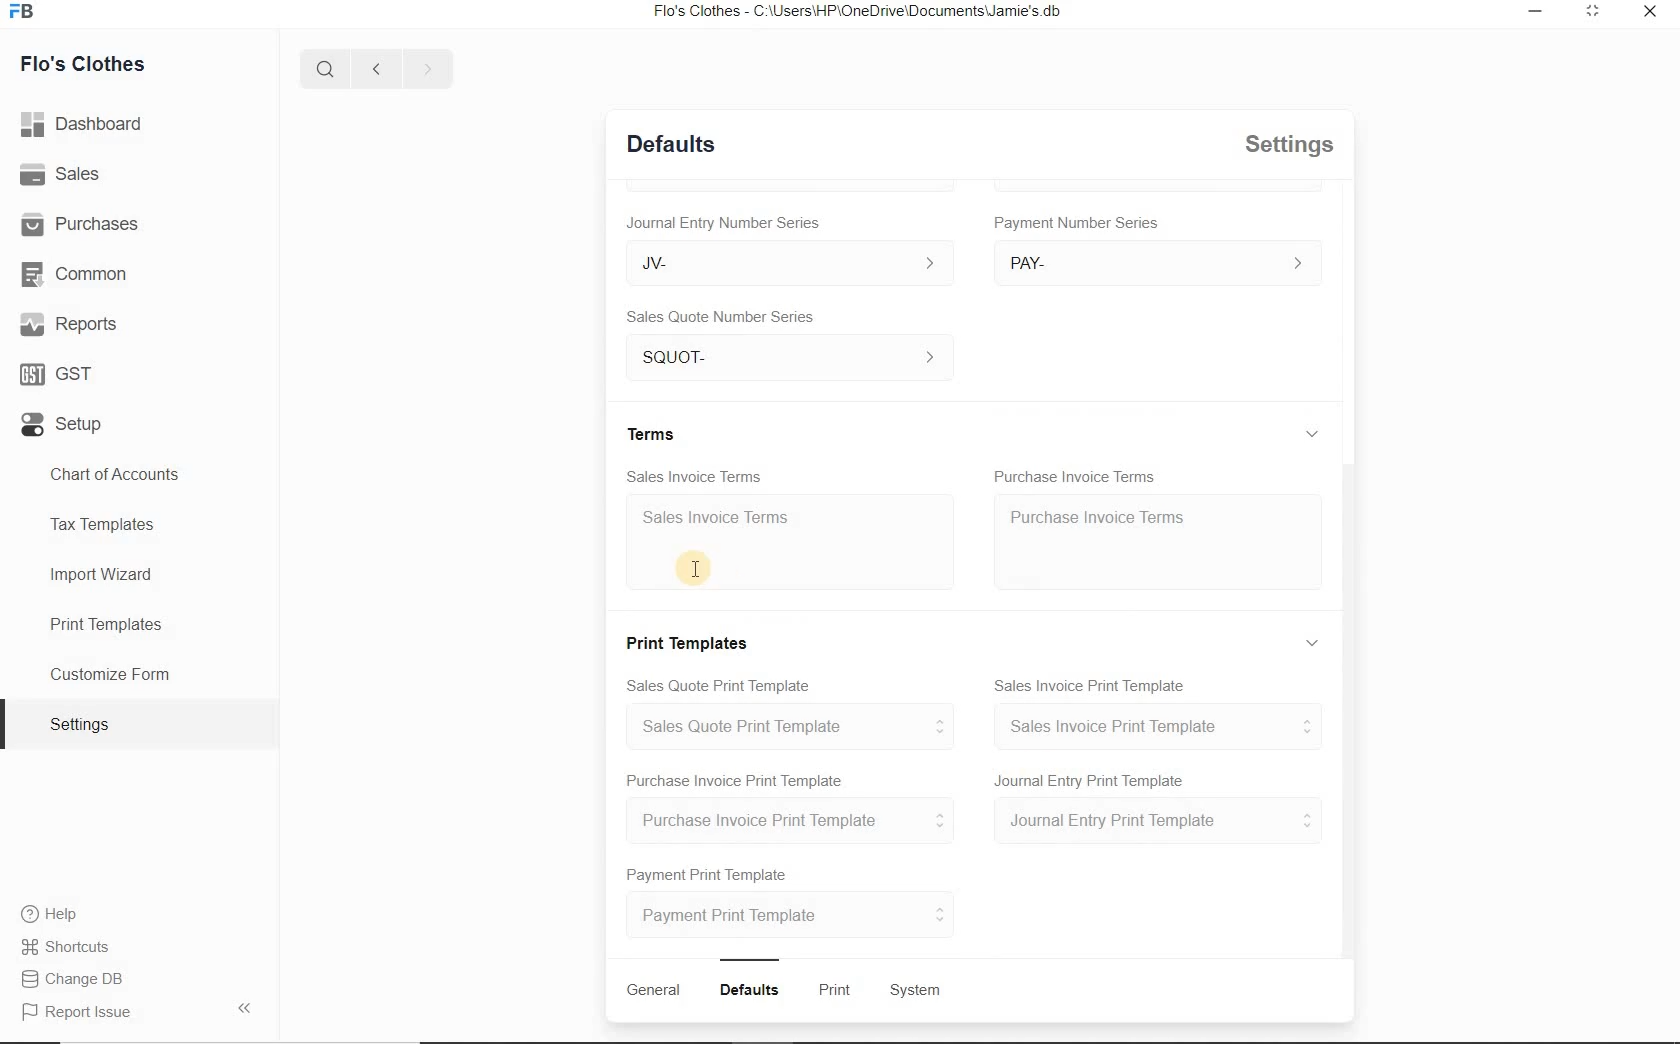 The image size is (1680, 1044). Describe the element at coordinates (1088, 779) in the screenshot. I see `Journal Entry Print Template` at that location.